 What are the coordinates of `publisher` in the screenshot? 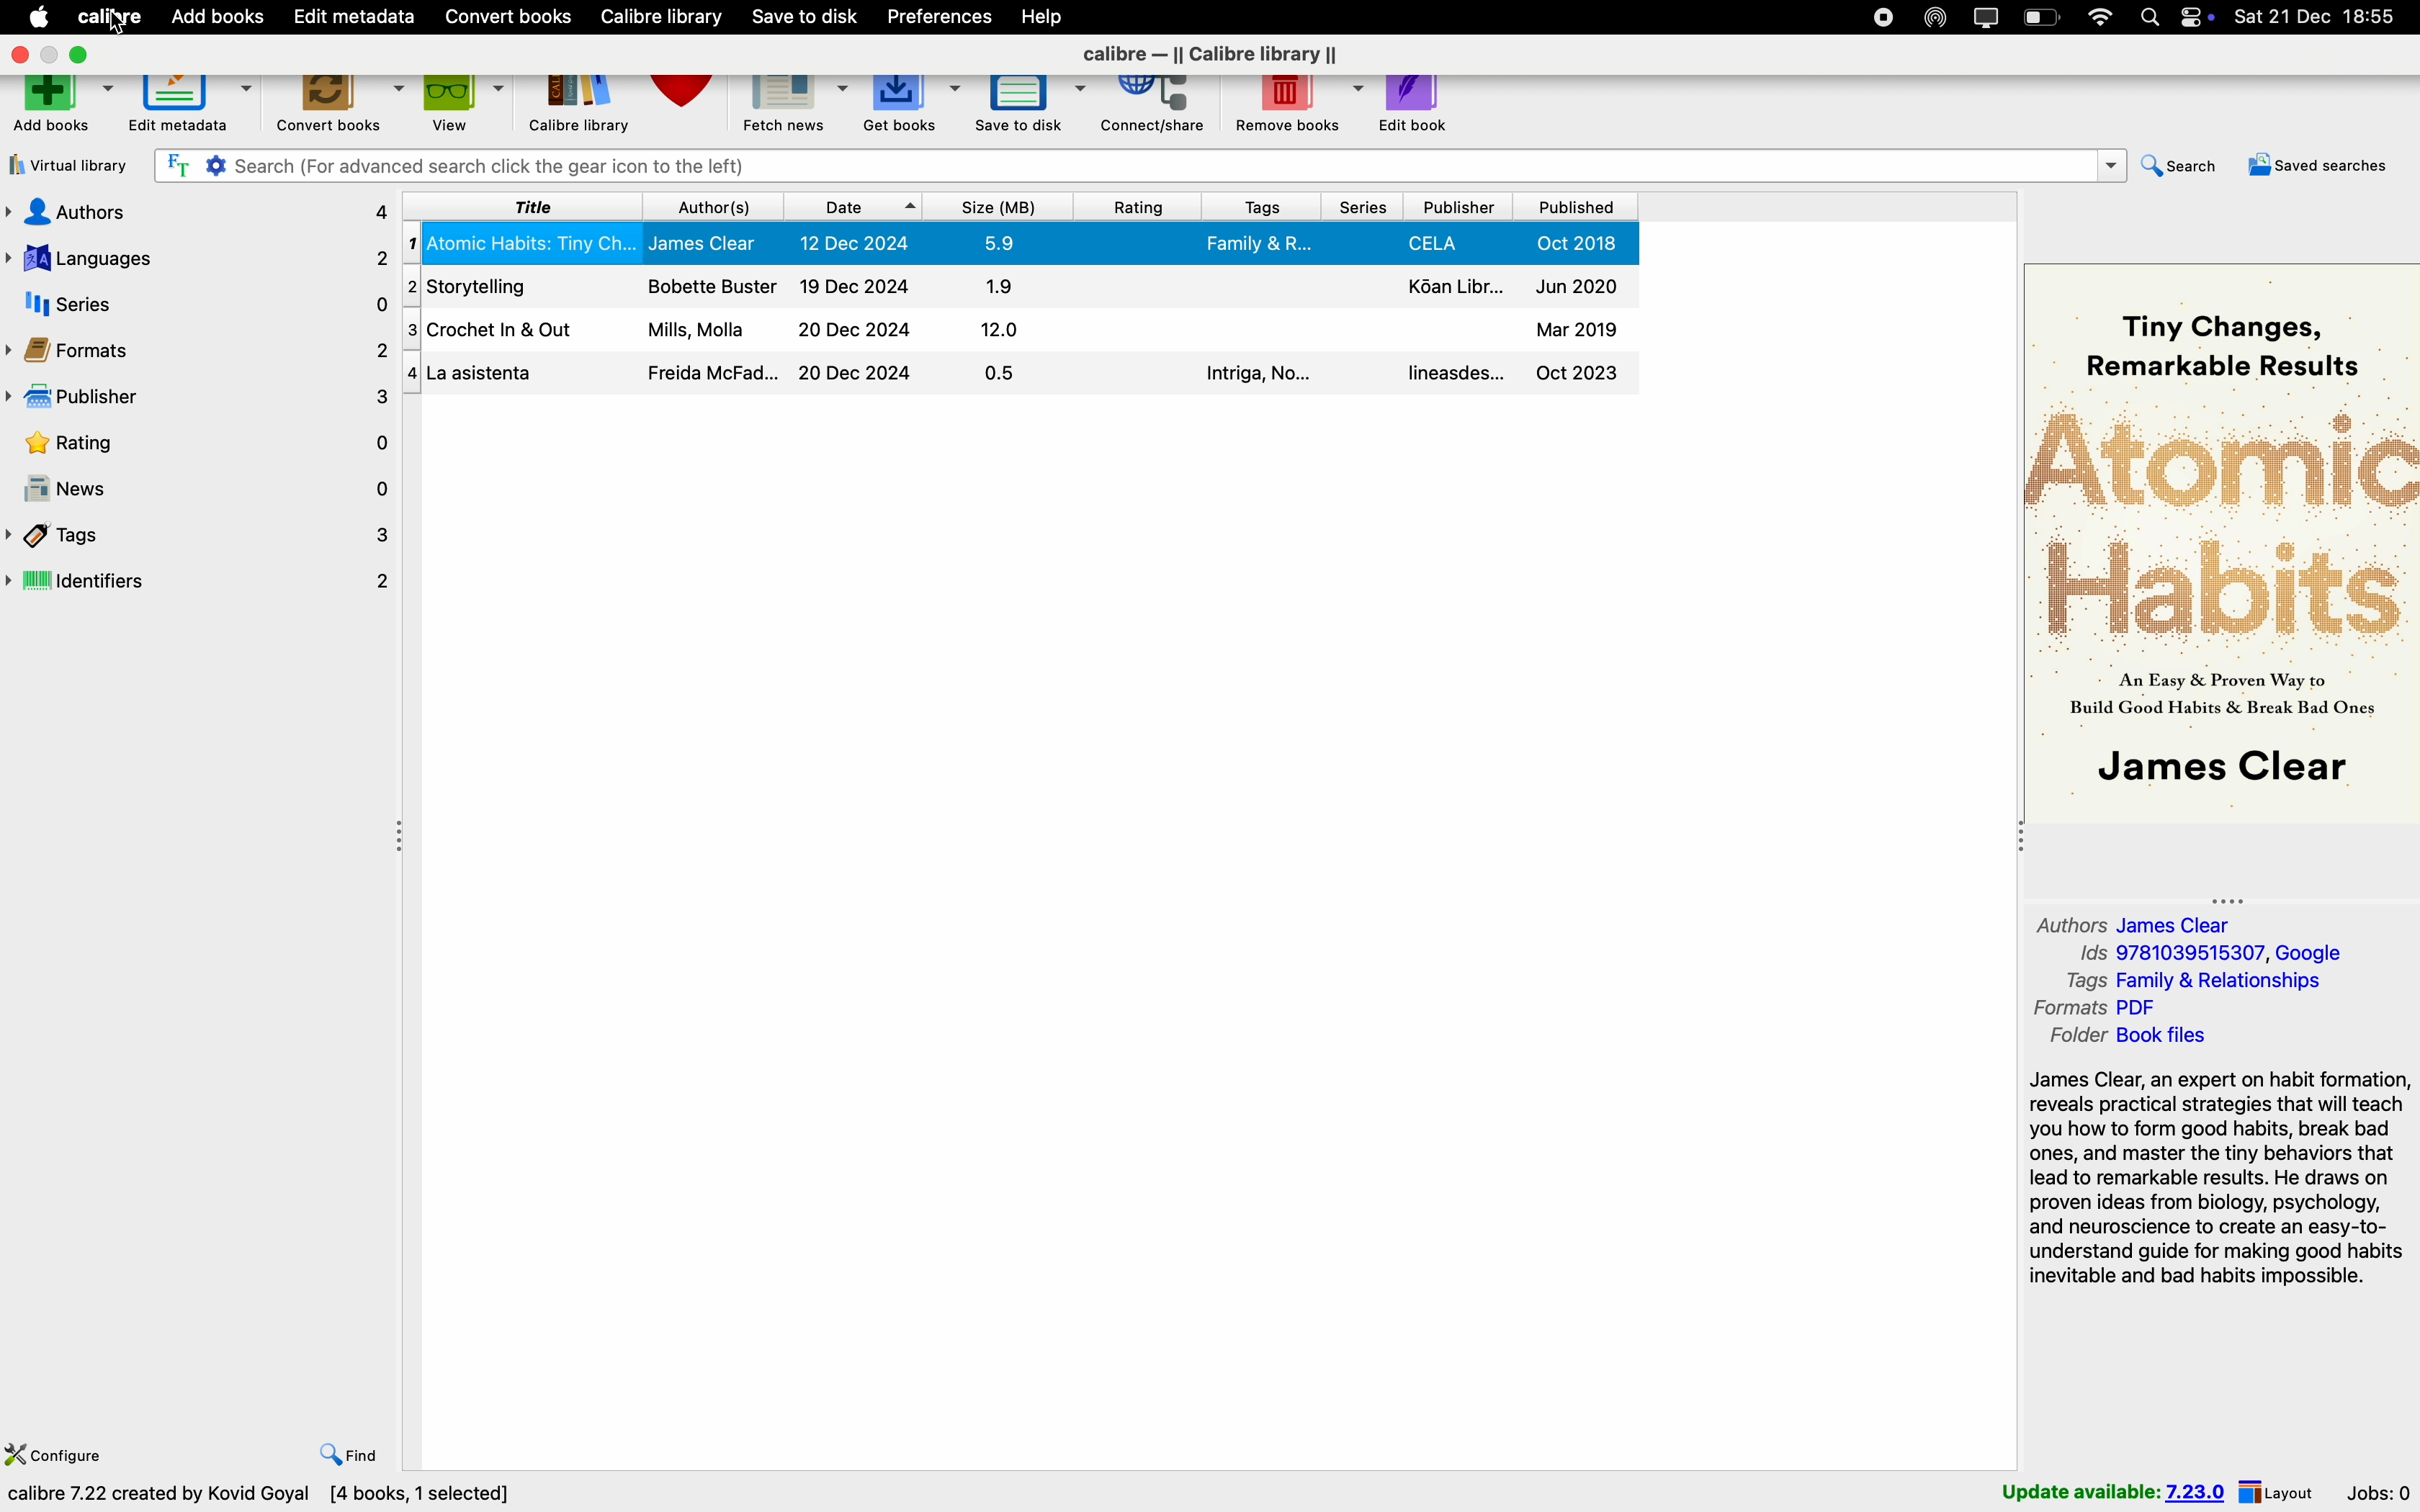 It's located at (1459, 207).